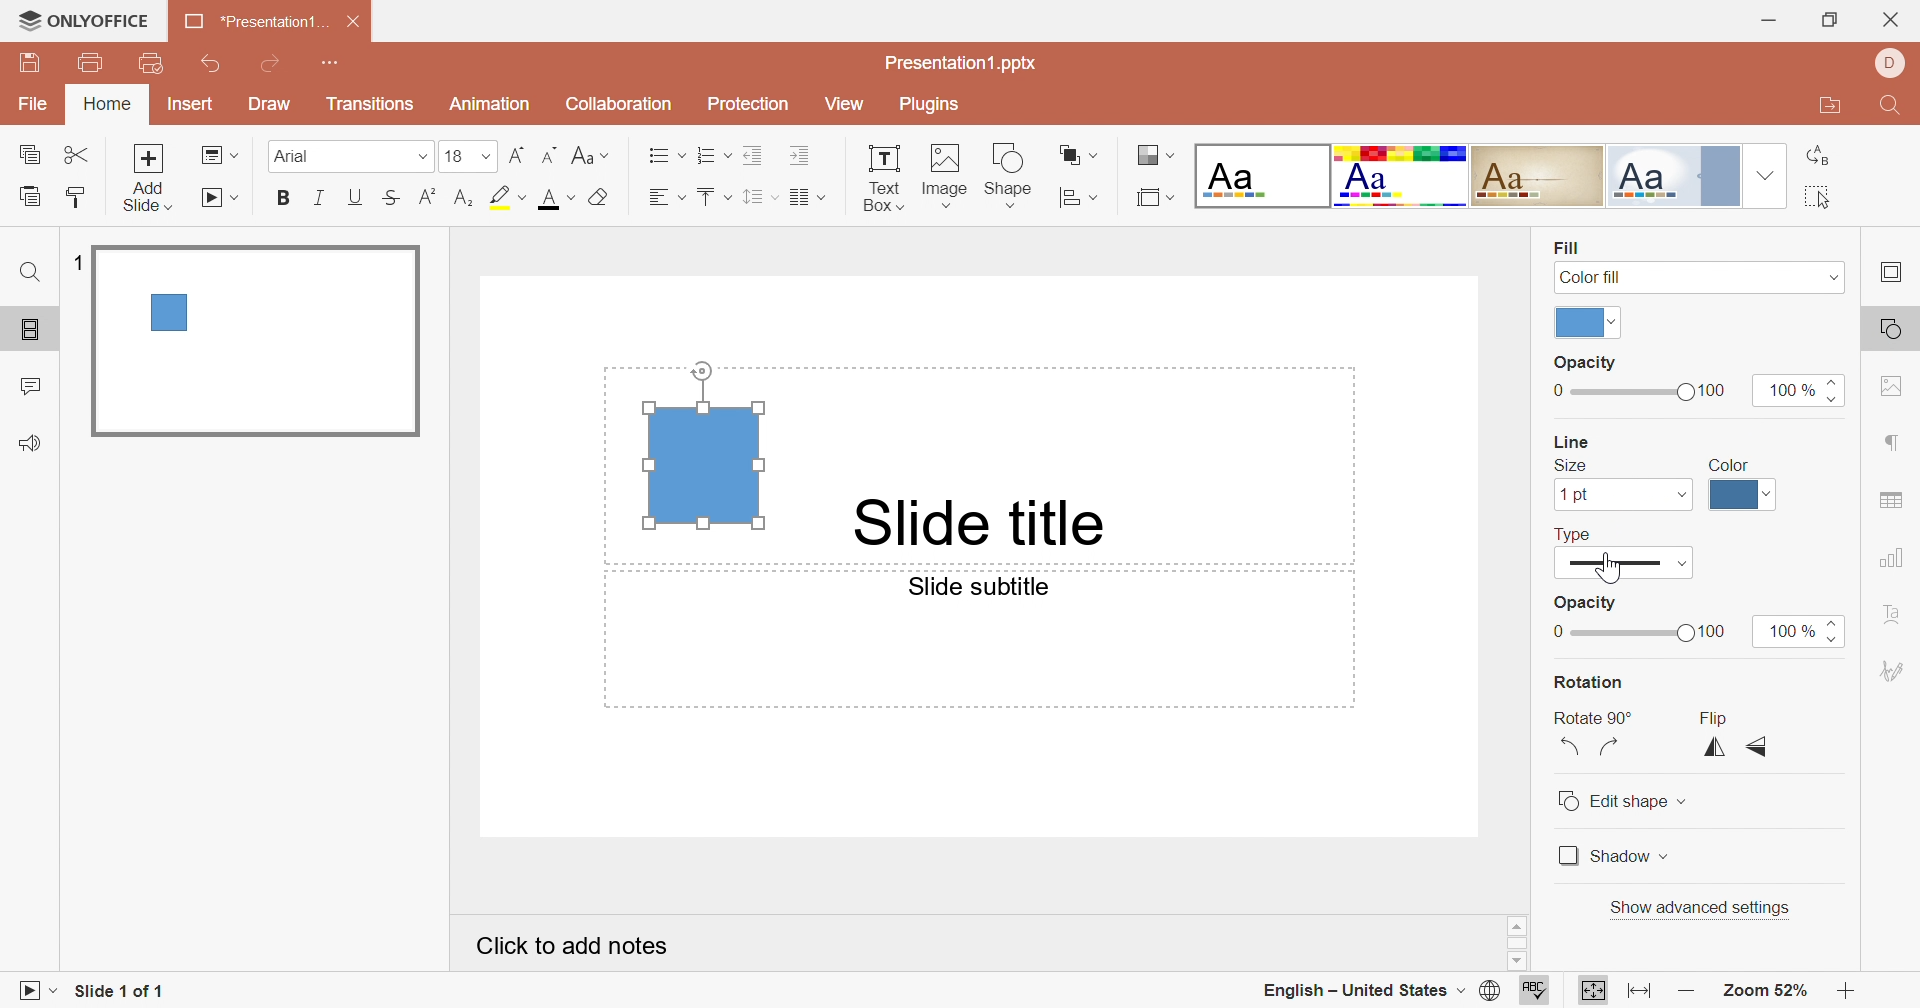  What do you see at coordinates (71, 197) in the screenshot?
I see `Copy Style` at bounding box center [71, 197].